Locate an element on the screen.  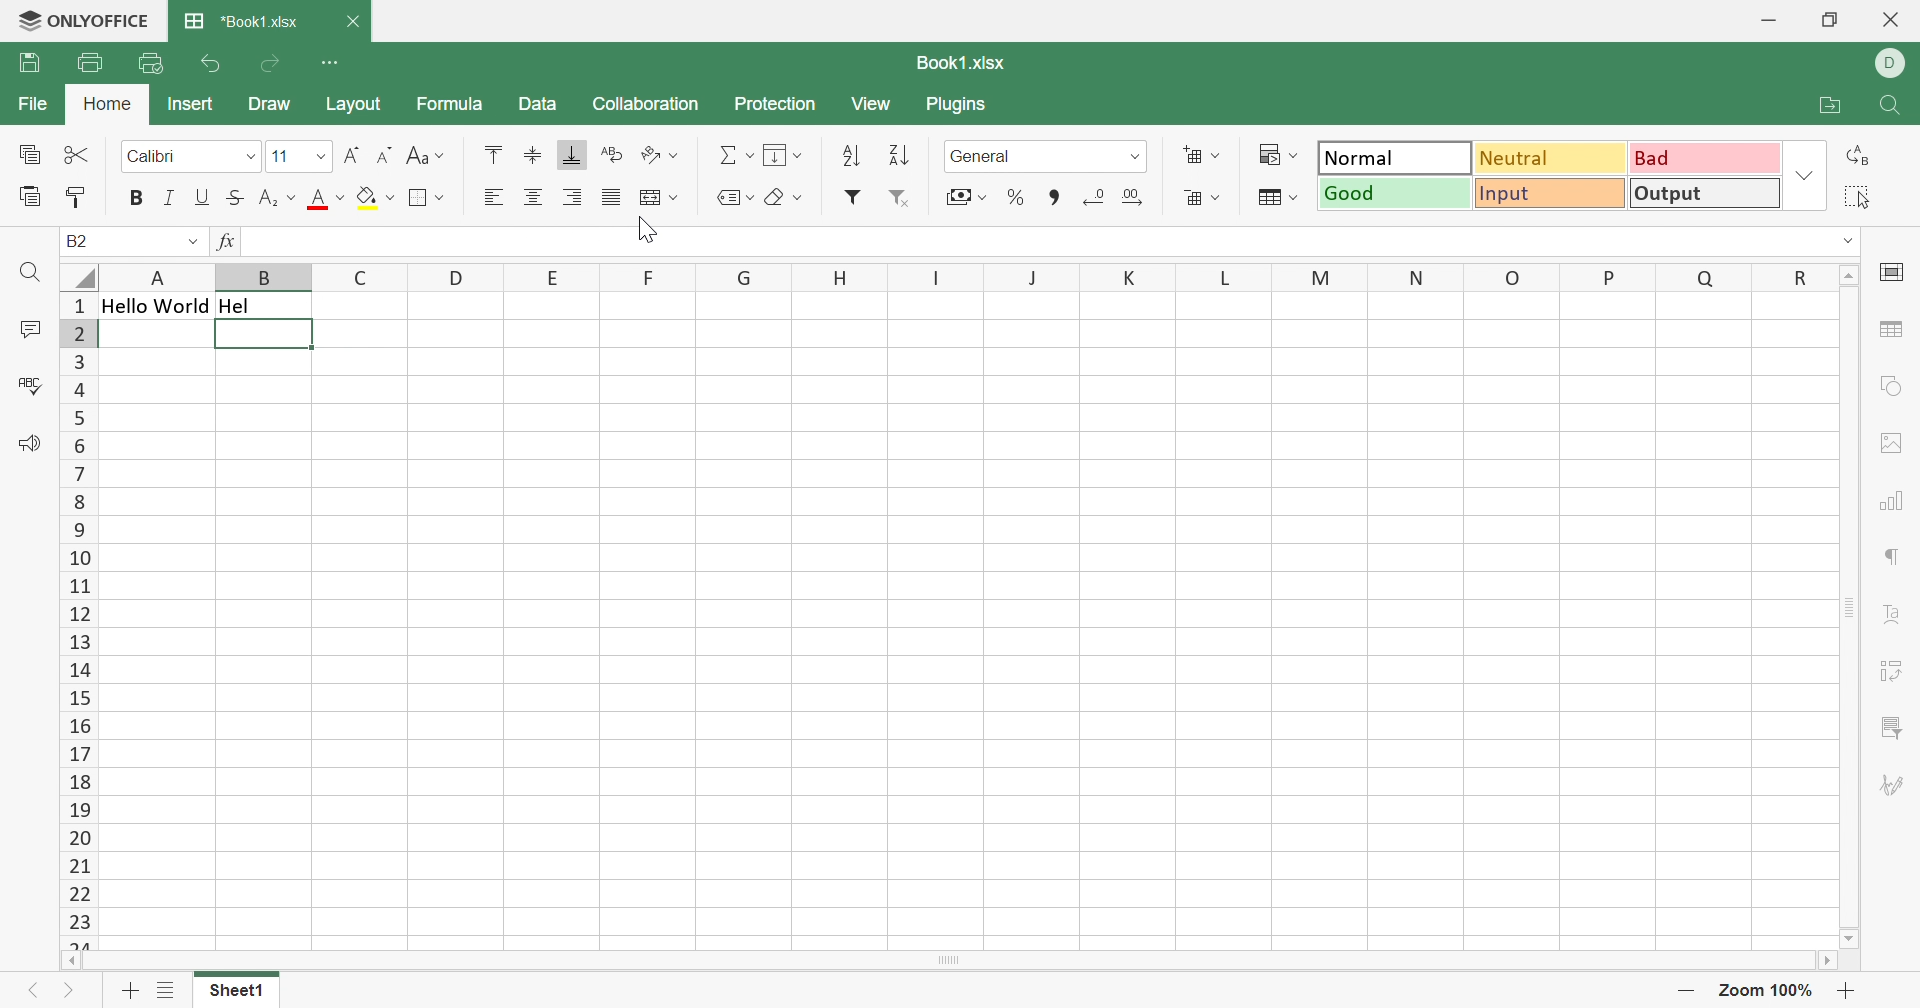
Orientation is located at coordinates (658, 157).